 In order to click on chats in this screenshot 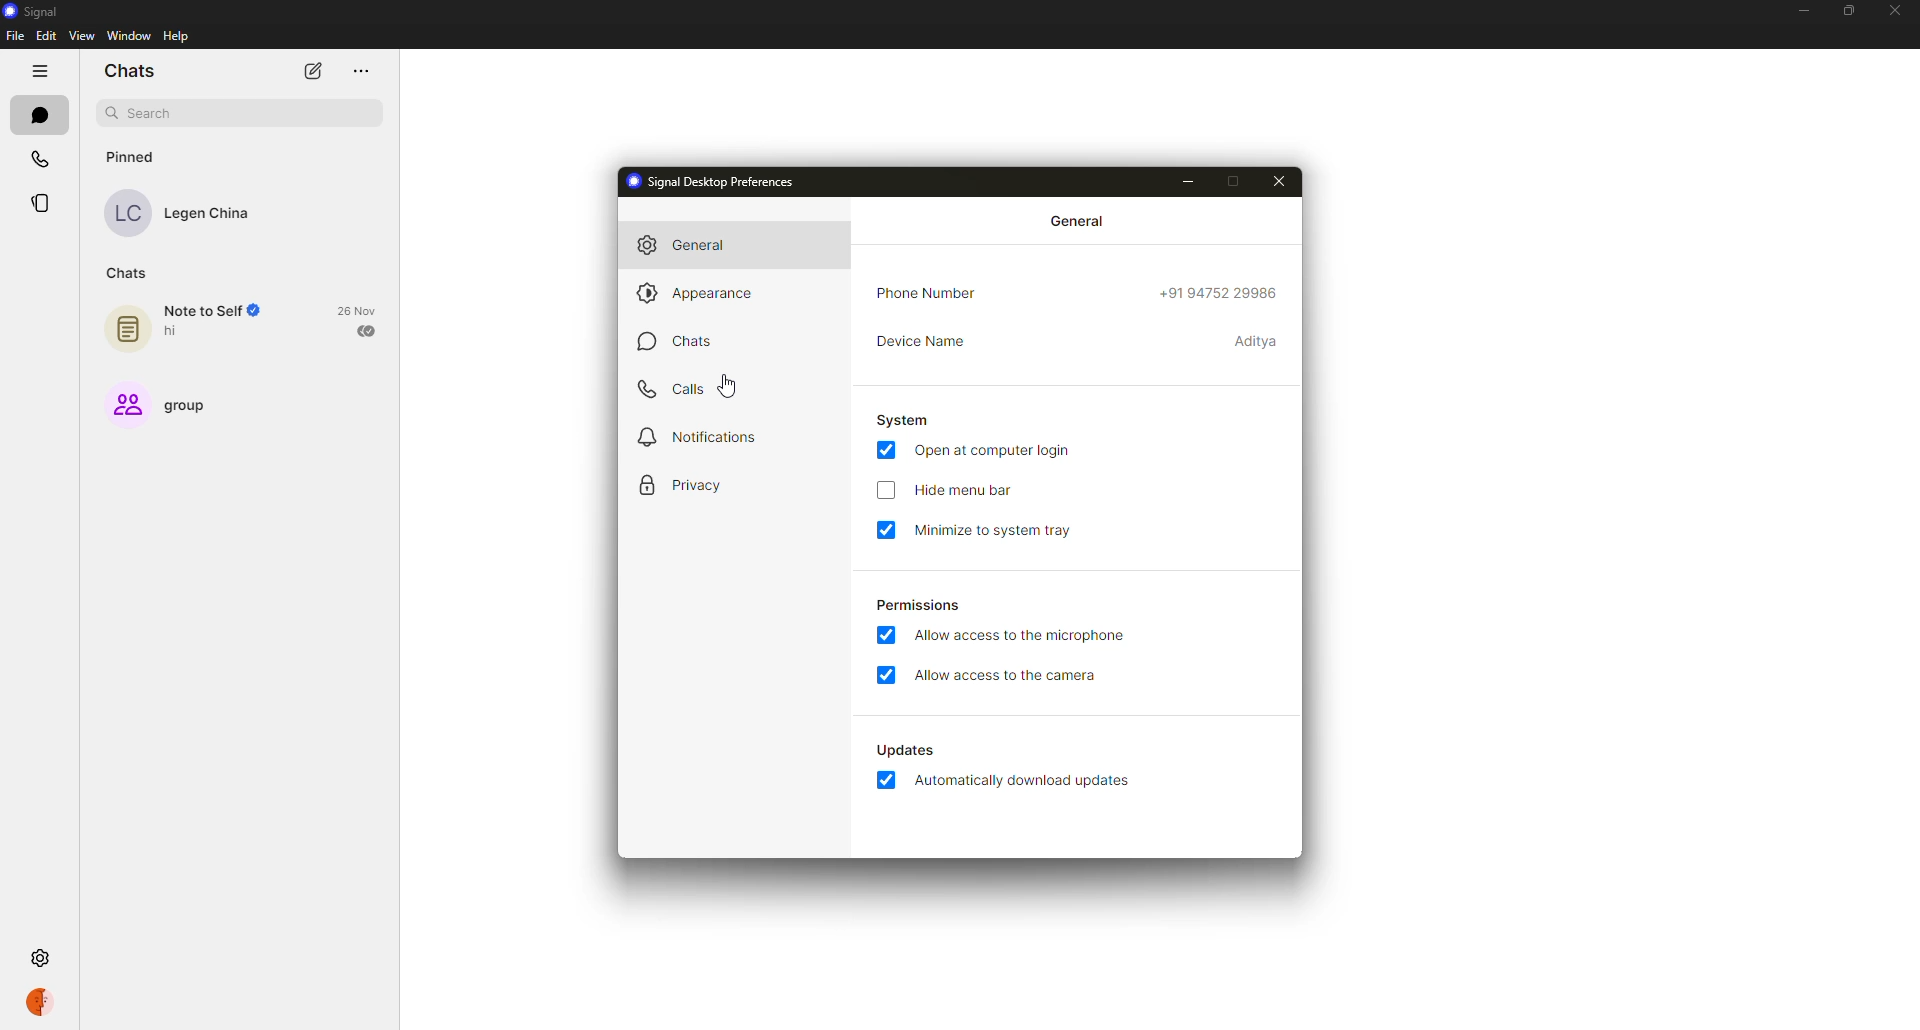, I will do `click(40, 117)`.